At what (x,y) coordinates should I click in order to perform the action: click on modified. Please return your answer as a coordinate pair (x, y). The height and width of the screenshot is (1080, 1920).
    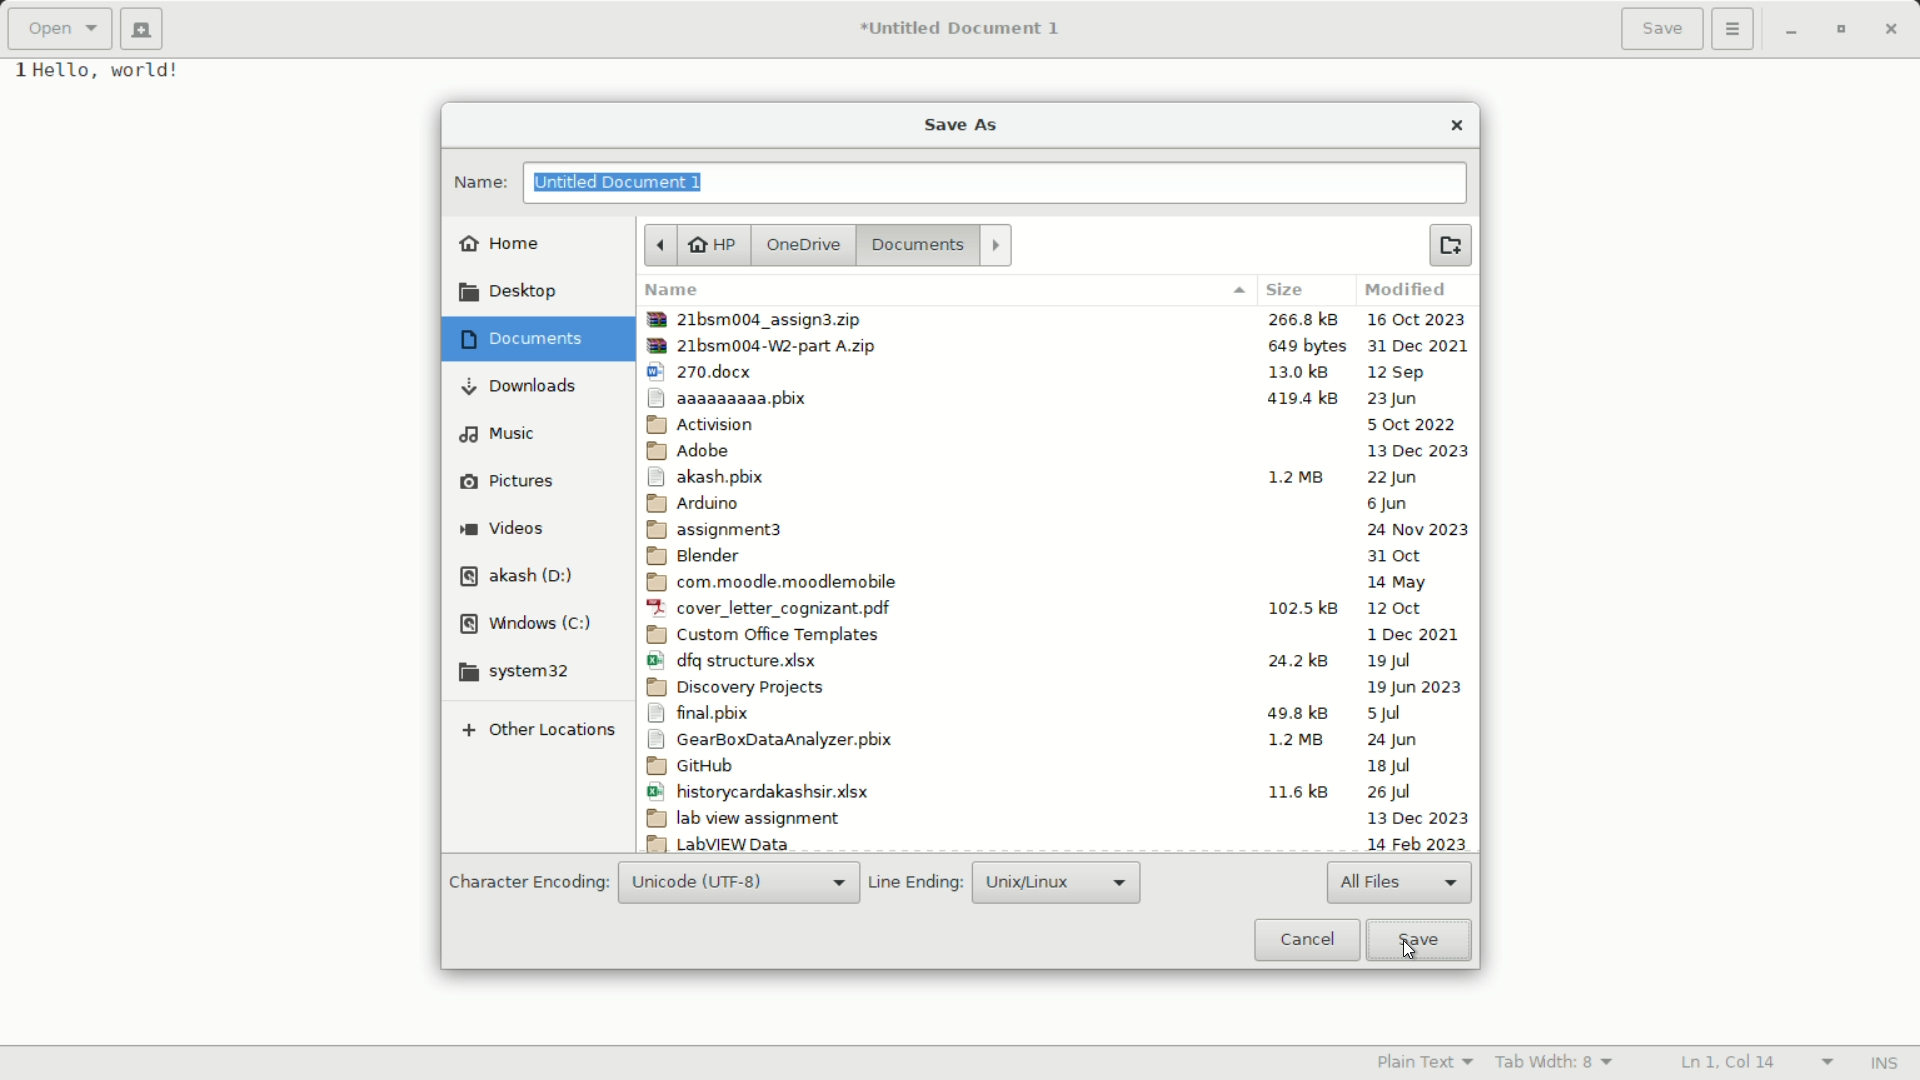
    Looking at the image, I should click on (1410, 292).